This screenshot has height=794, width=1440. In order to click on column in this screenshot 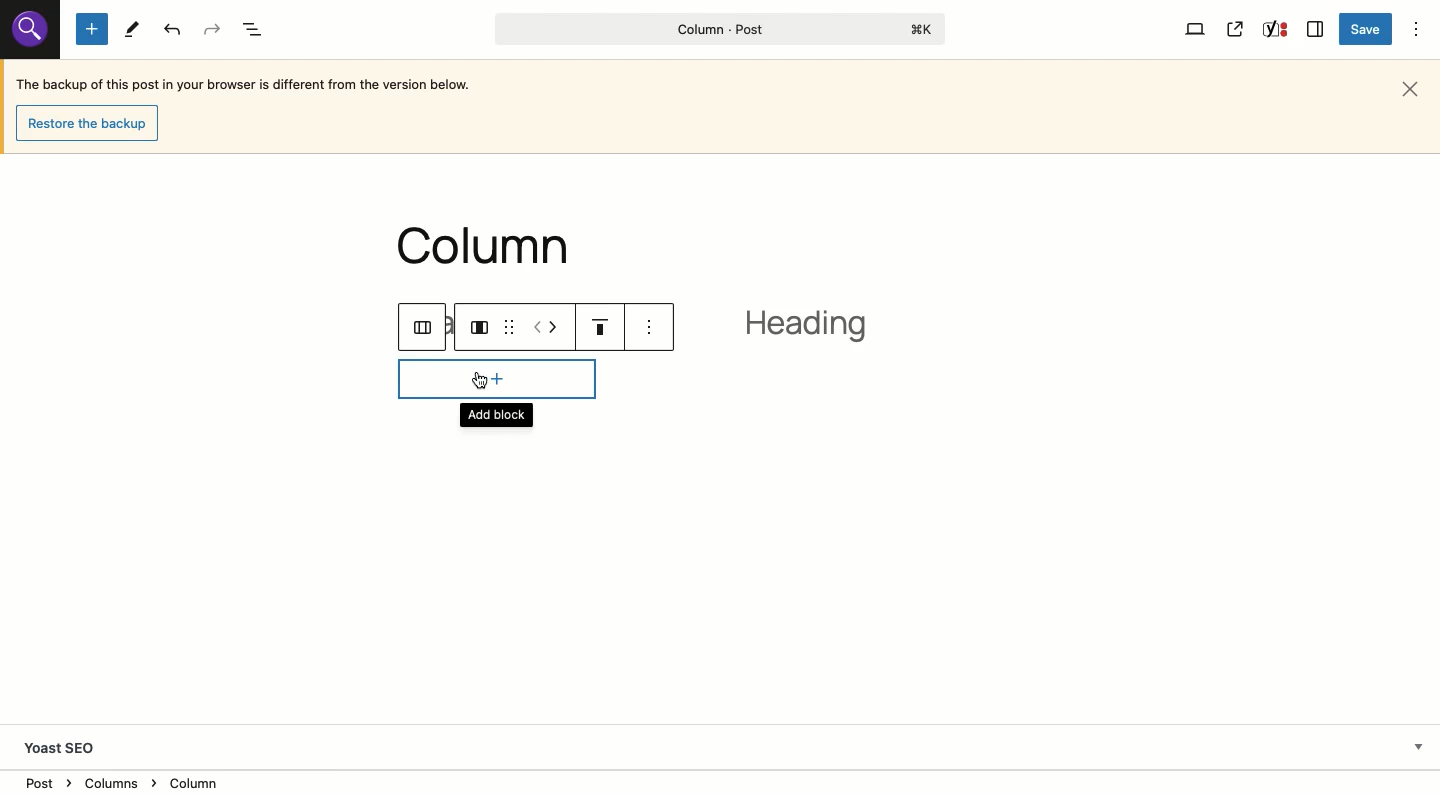, I will do `click(491, 247)`.